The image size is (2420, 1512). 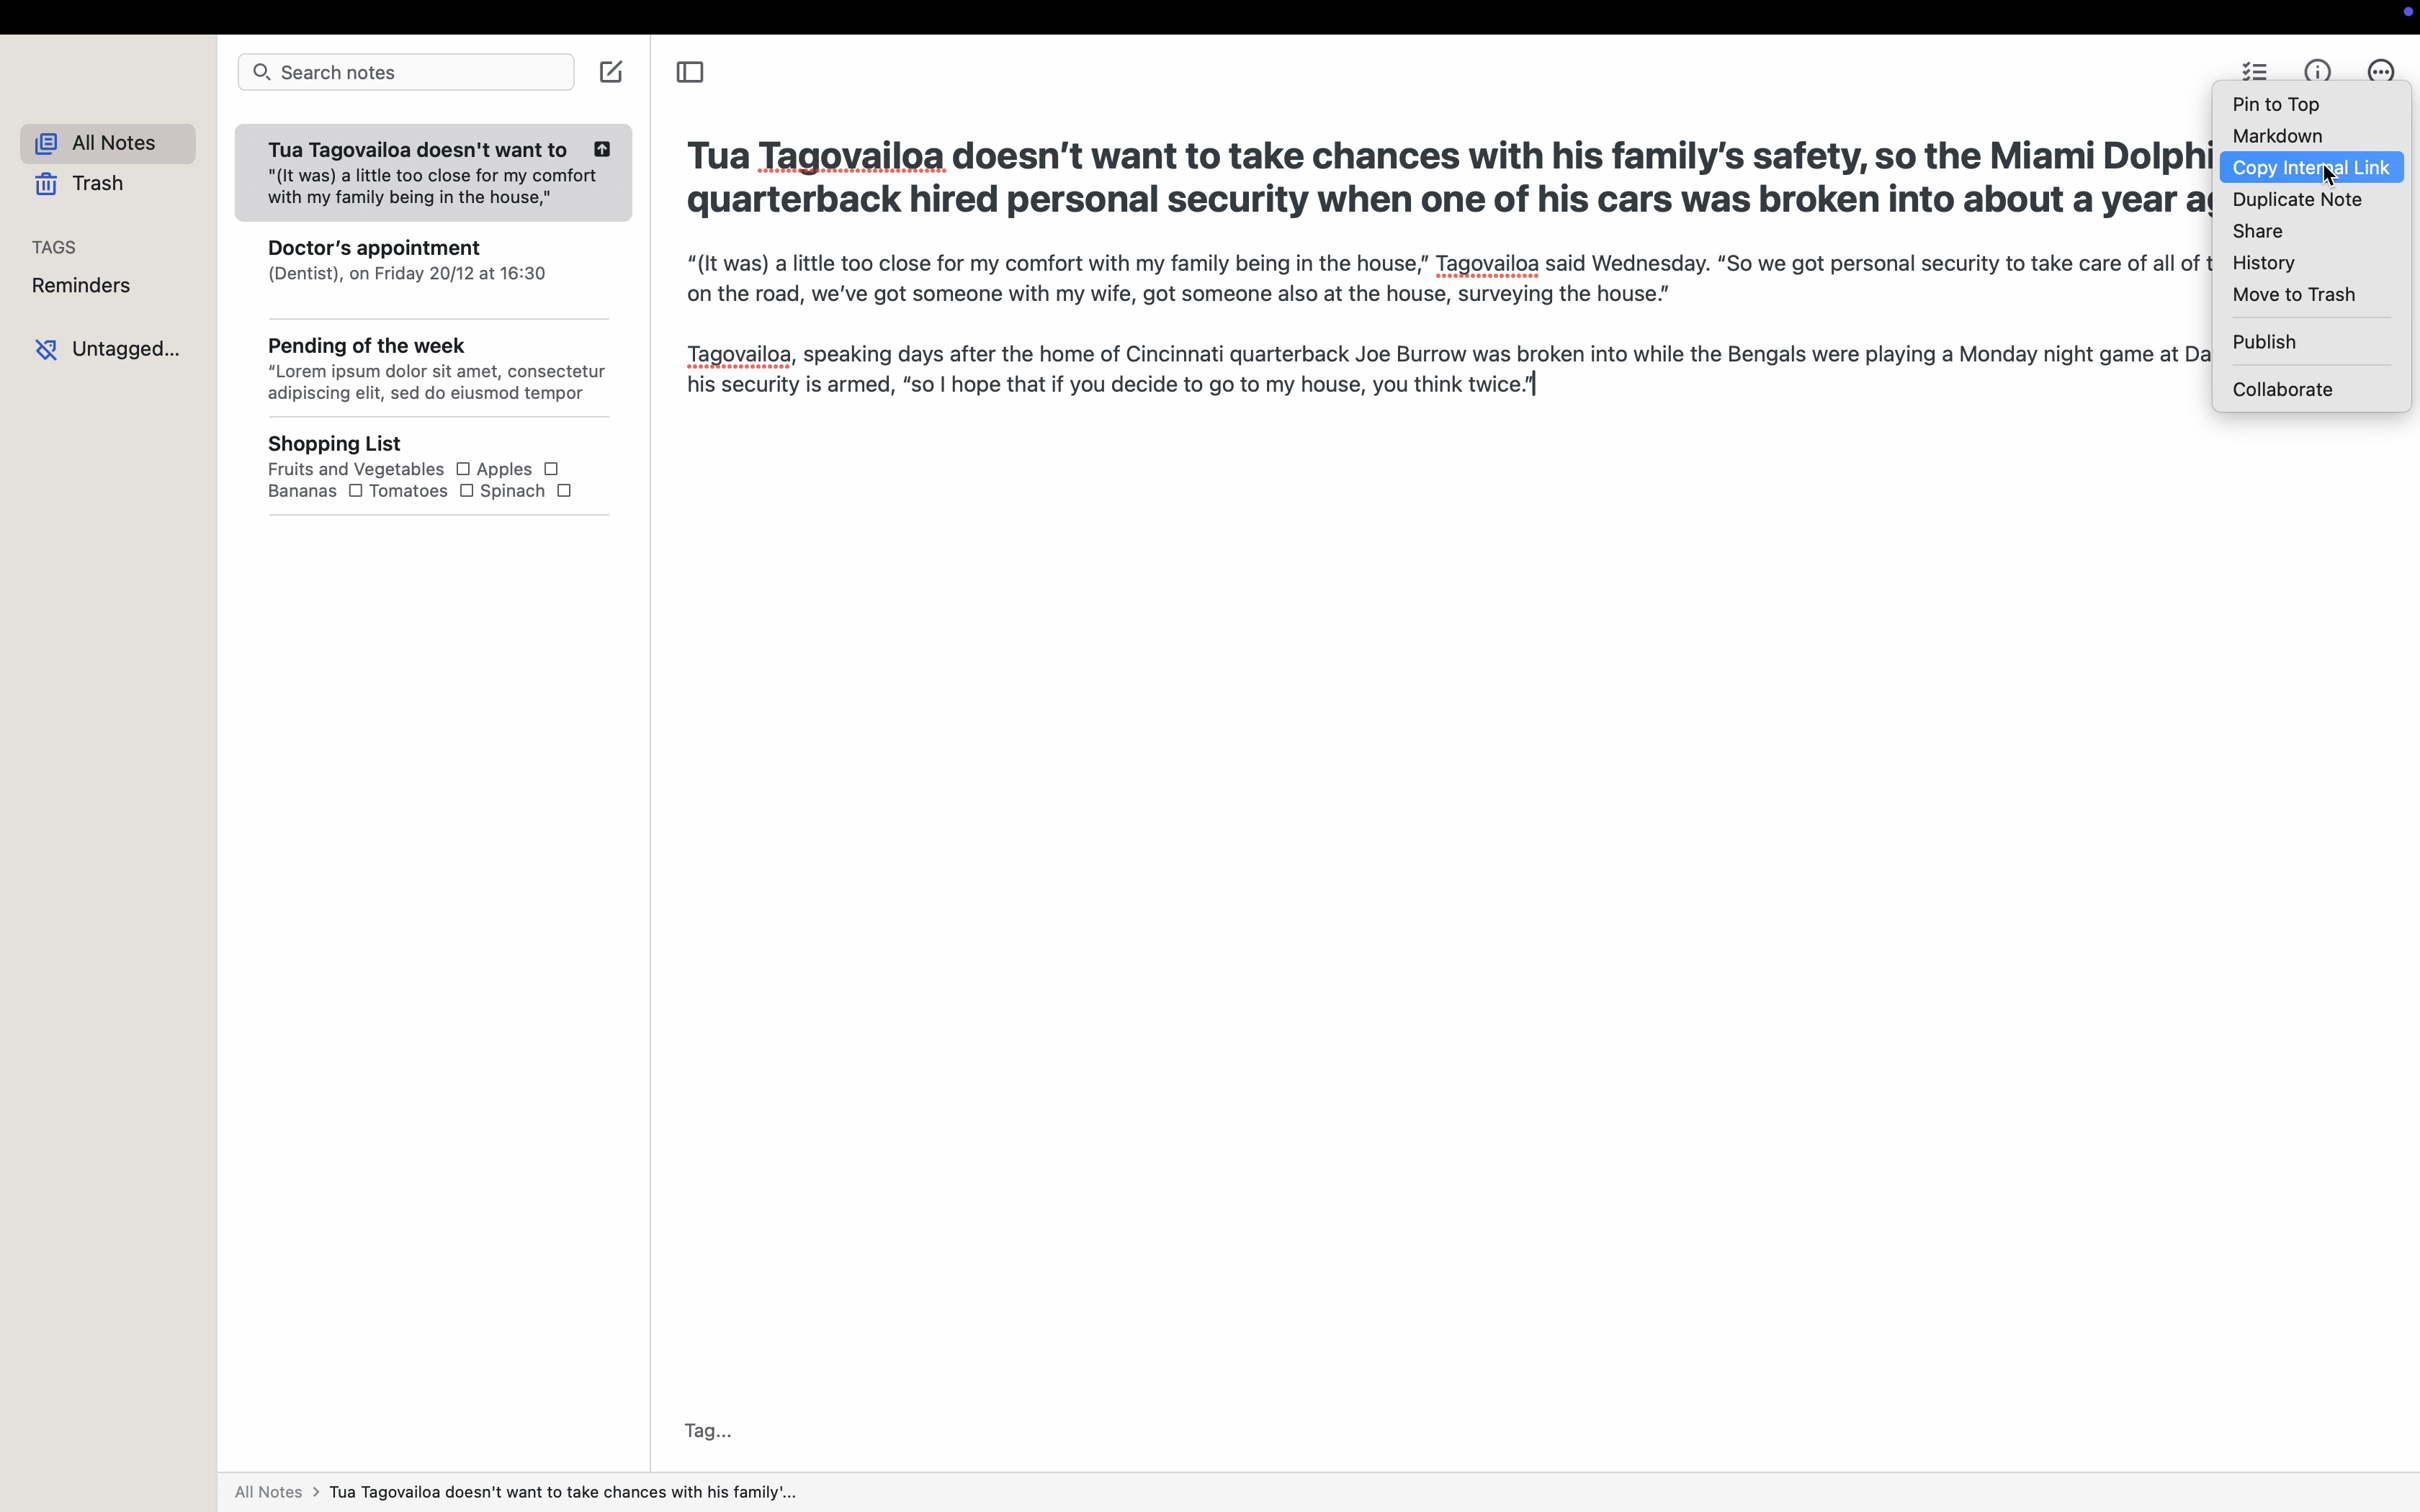 I want to click on Tua Tagovailoa doesn't want to
"(It was) a little too close for my comfort
with my family being in the house,", so click(x=436, y=165).